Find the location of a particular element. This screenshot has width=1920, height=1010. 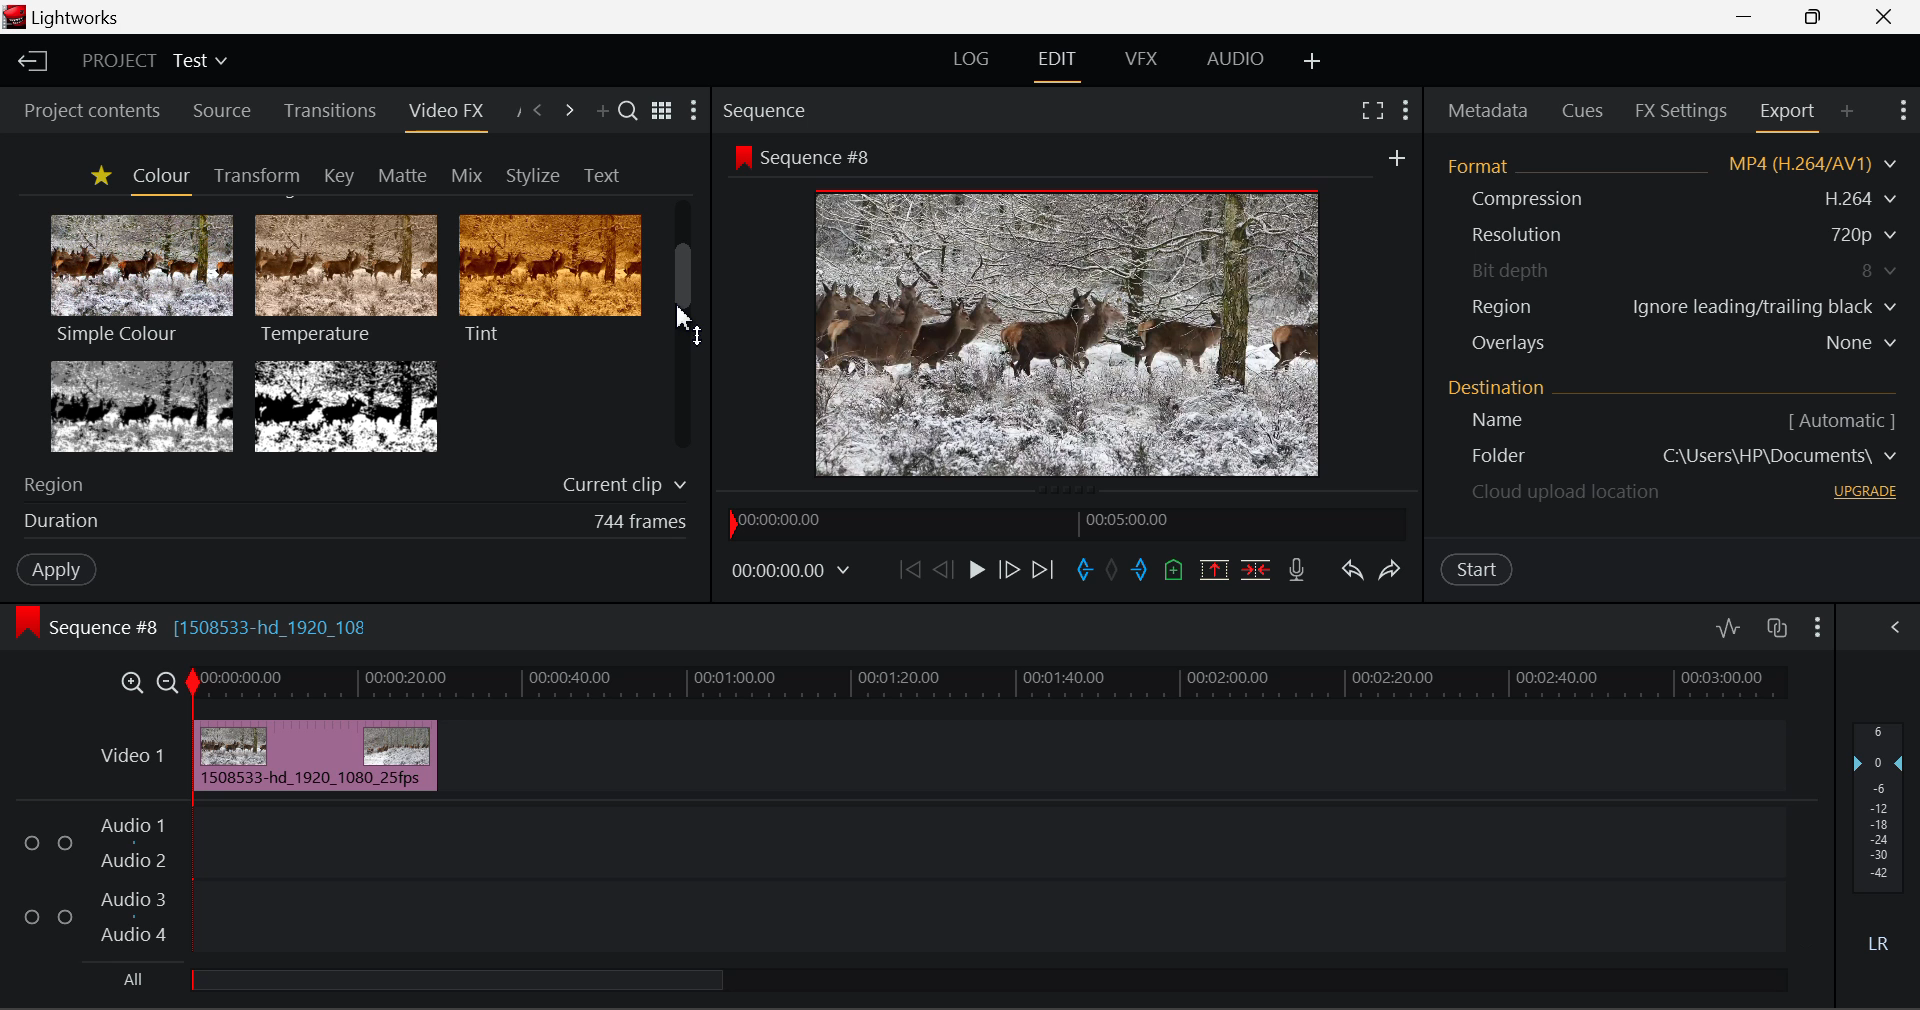

All is located at coordinates (134, 978).